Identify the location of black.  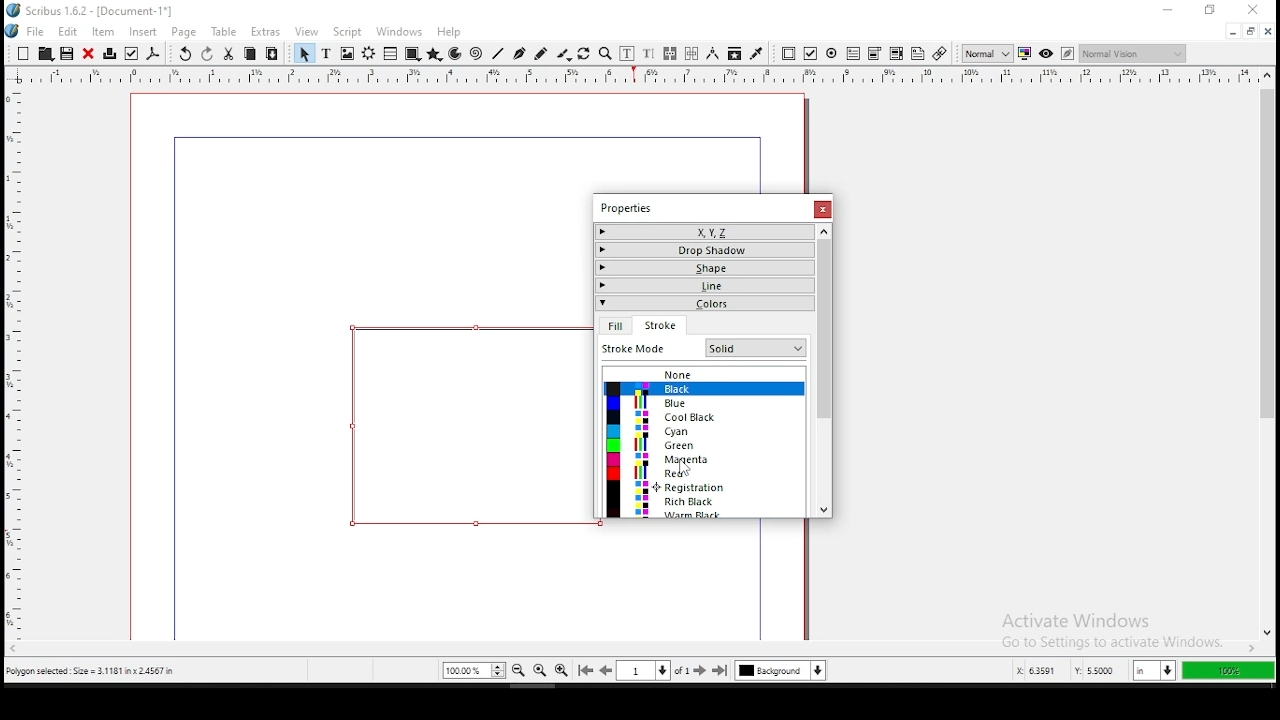
(704, 389).